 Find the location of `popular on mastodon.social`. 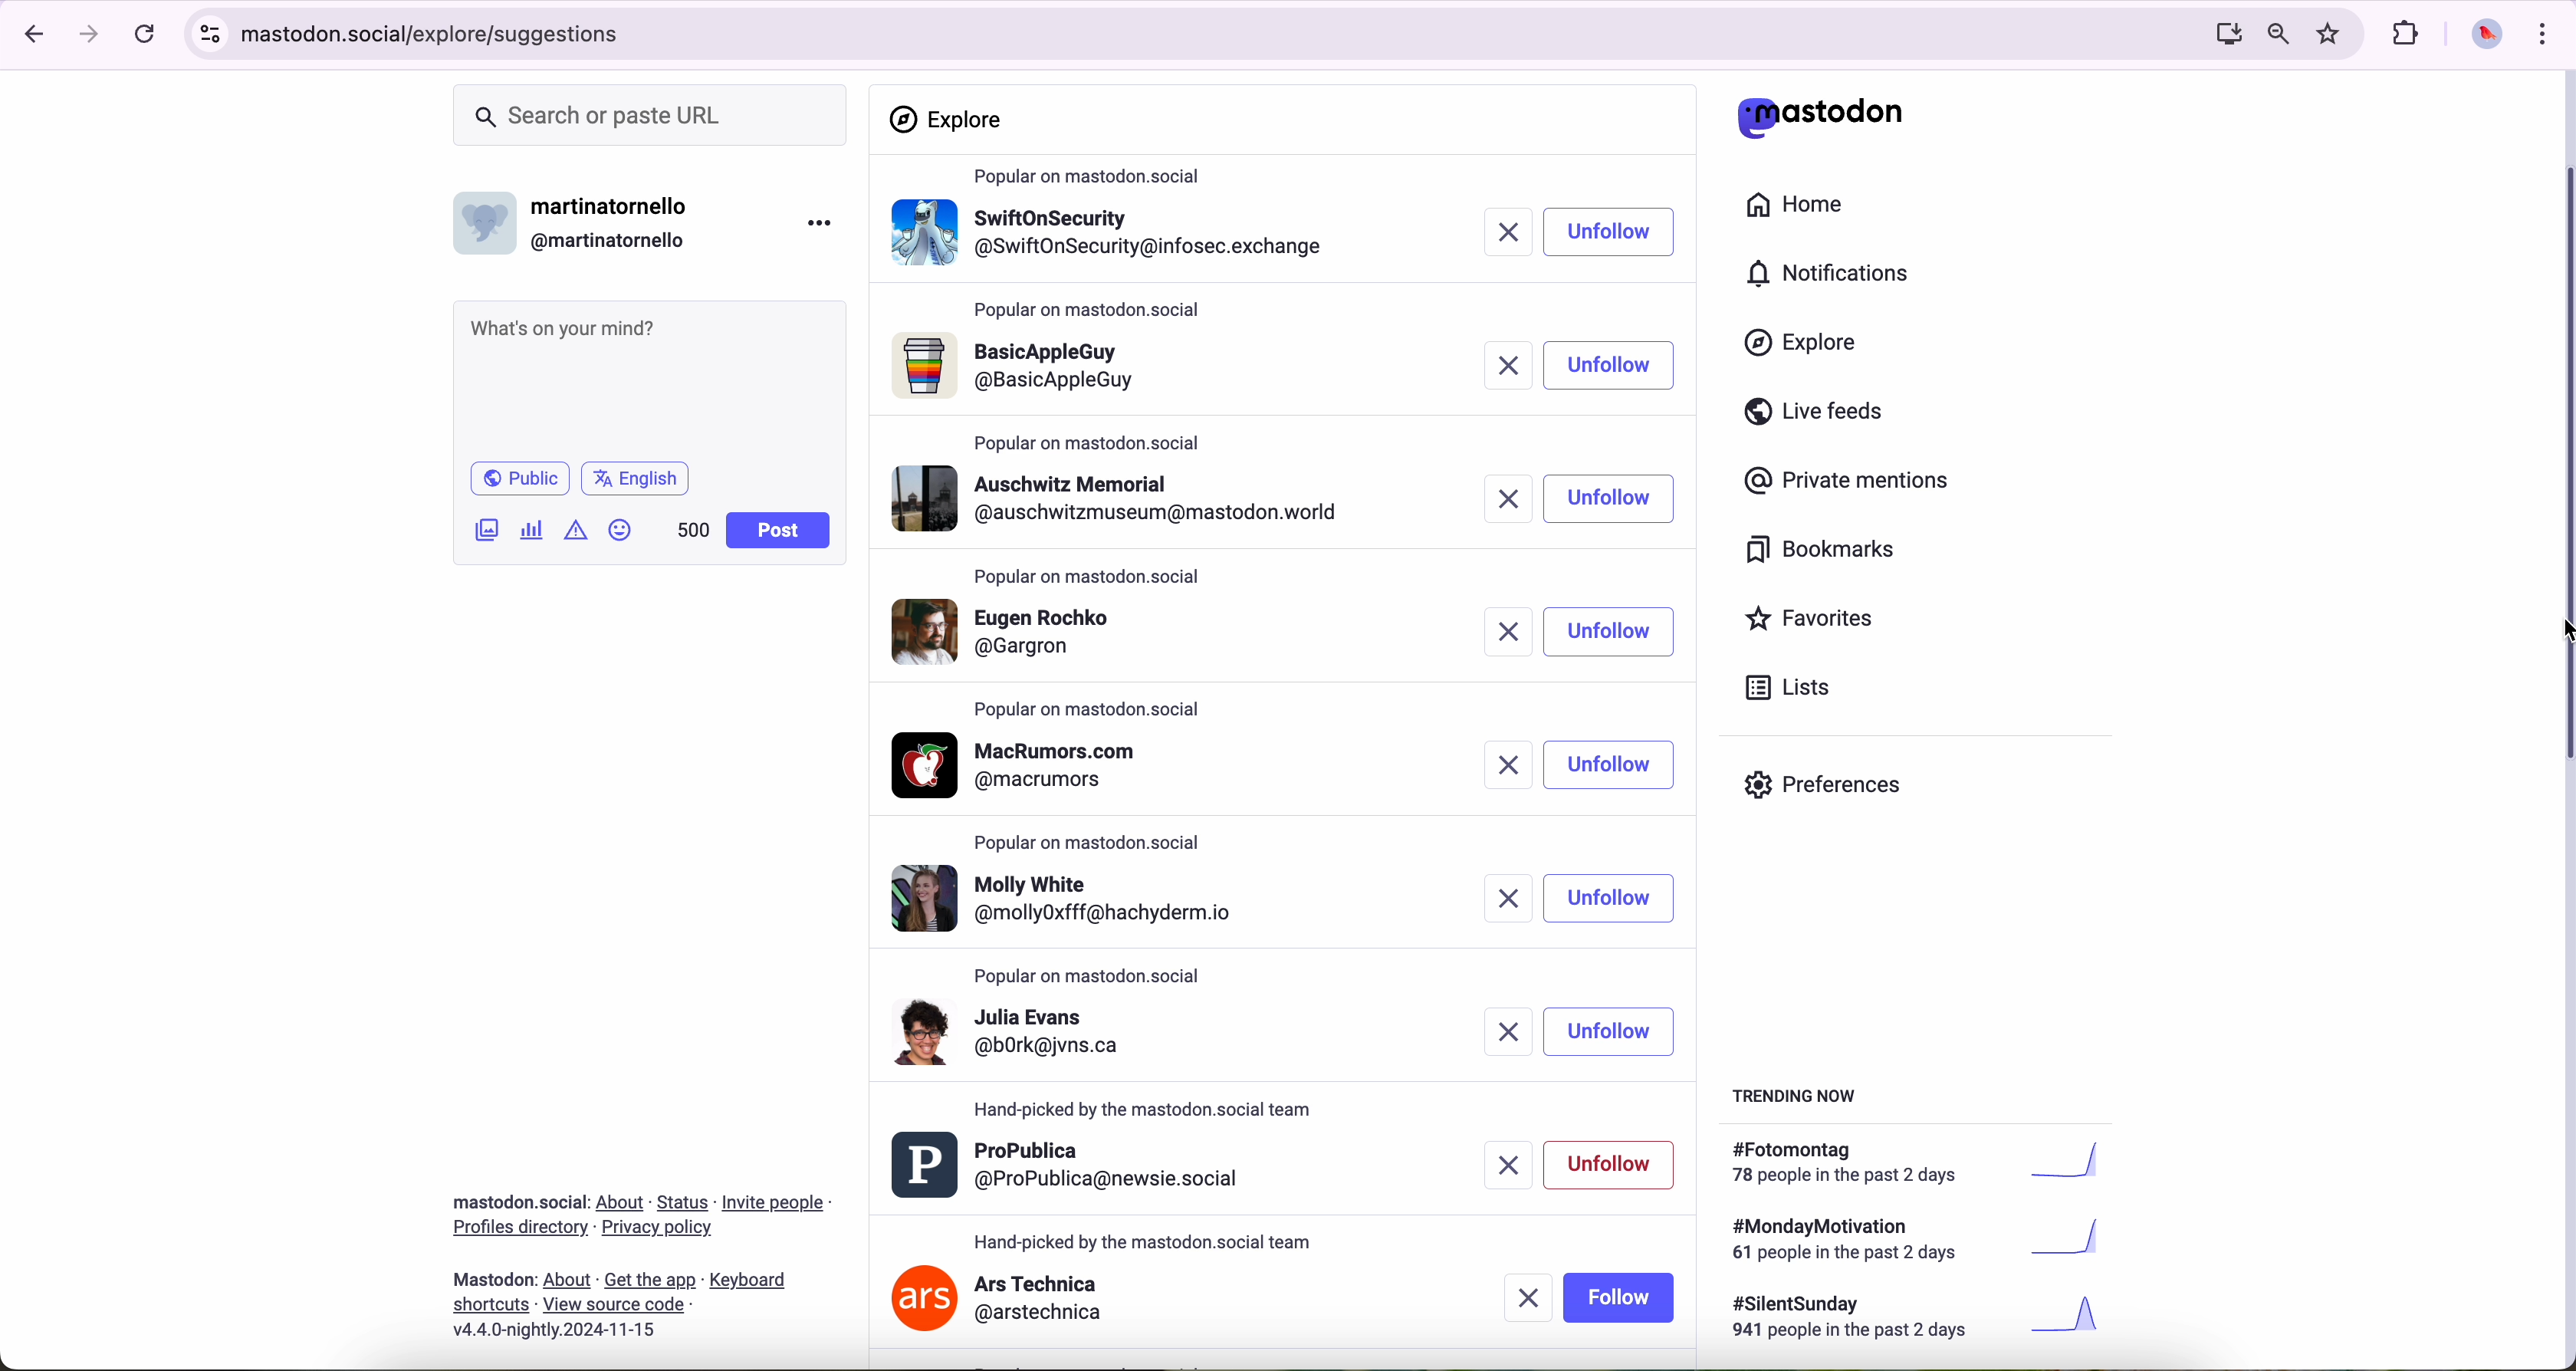

popular on mastodon.social is located at coordinates (1098, 977).